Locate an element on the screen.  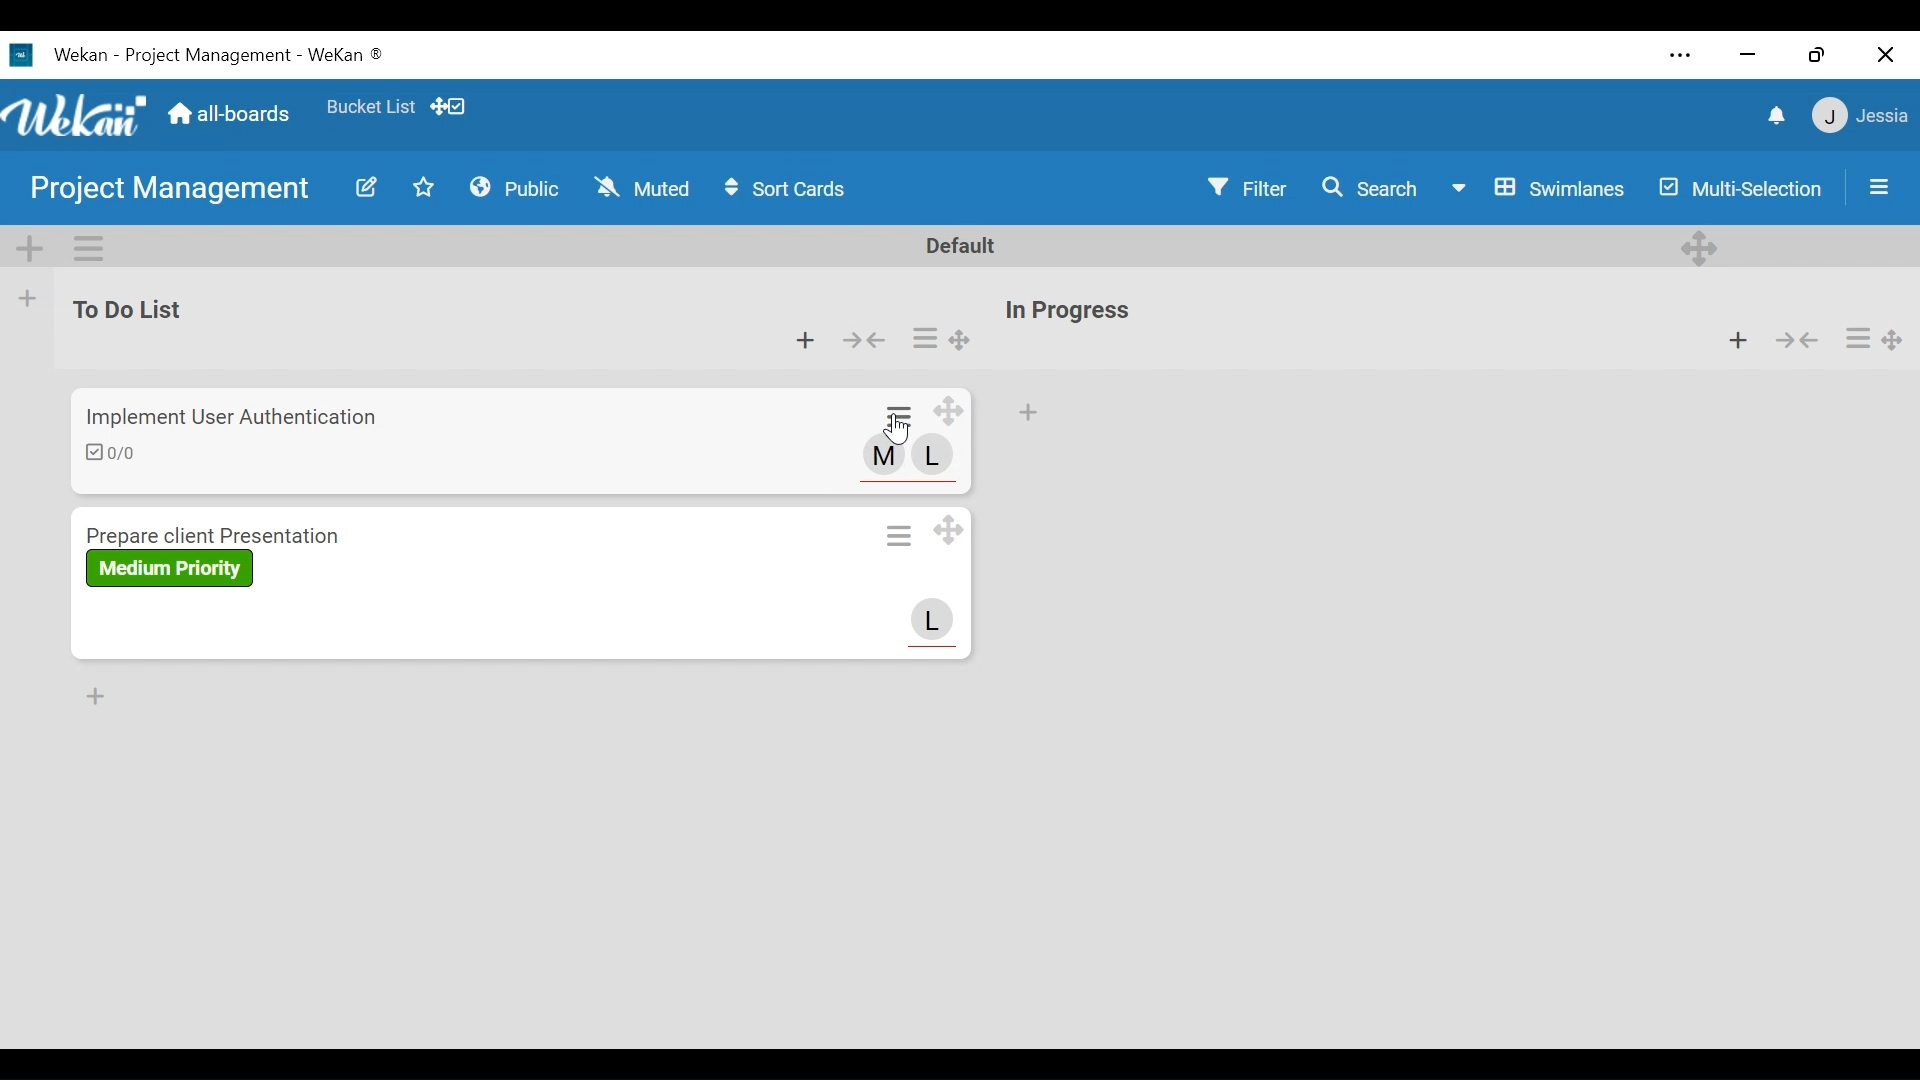
Card Title is located at coordinates (221, 531).